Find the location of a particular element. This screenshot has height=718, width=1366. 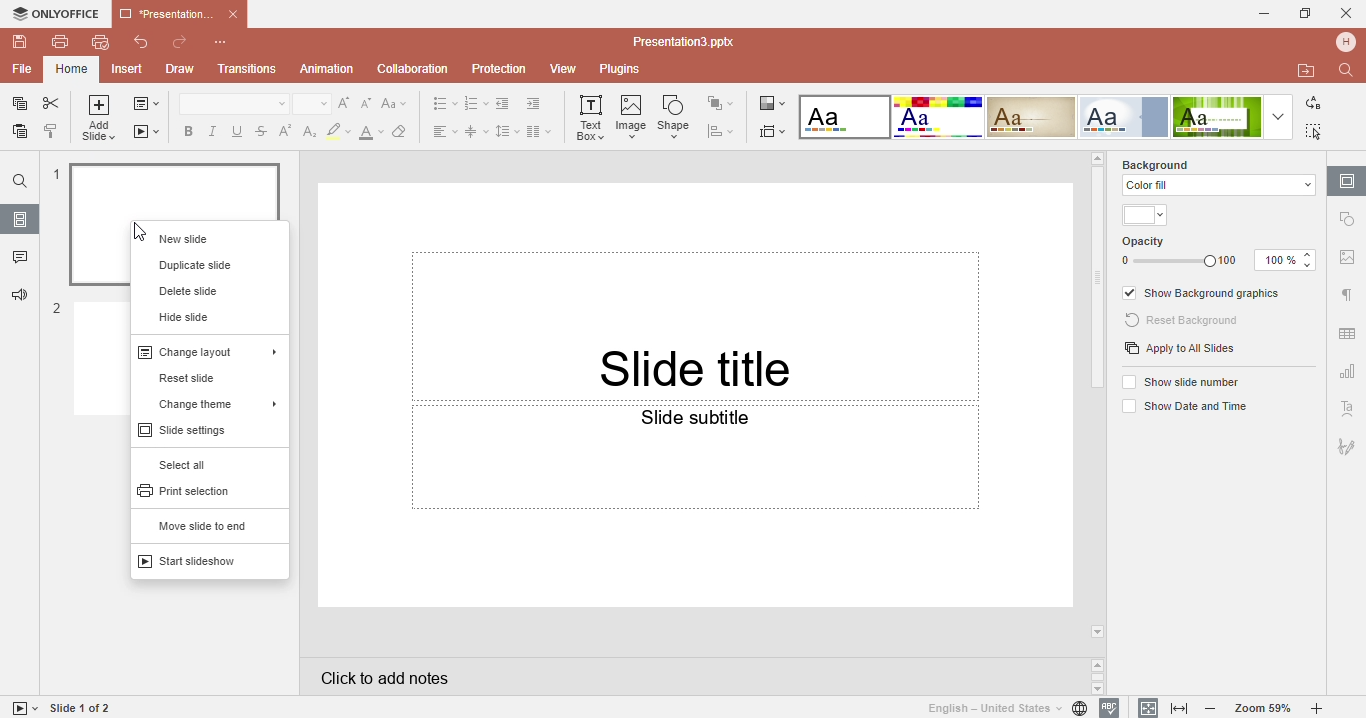

Insert shape is located at coordinates (677, 116).